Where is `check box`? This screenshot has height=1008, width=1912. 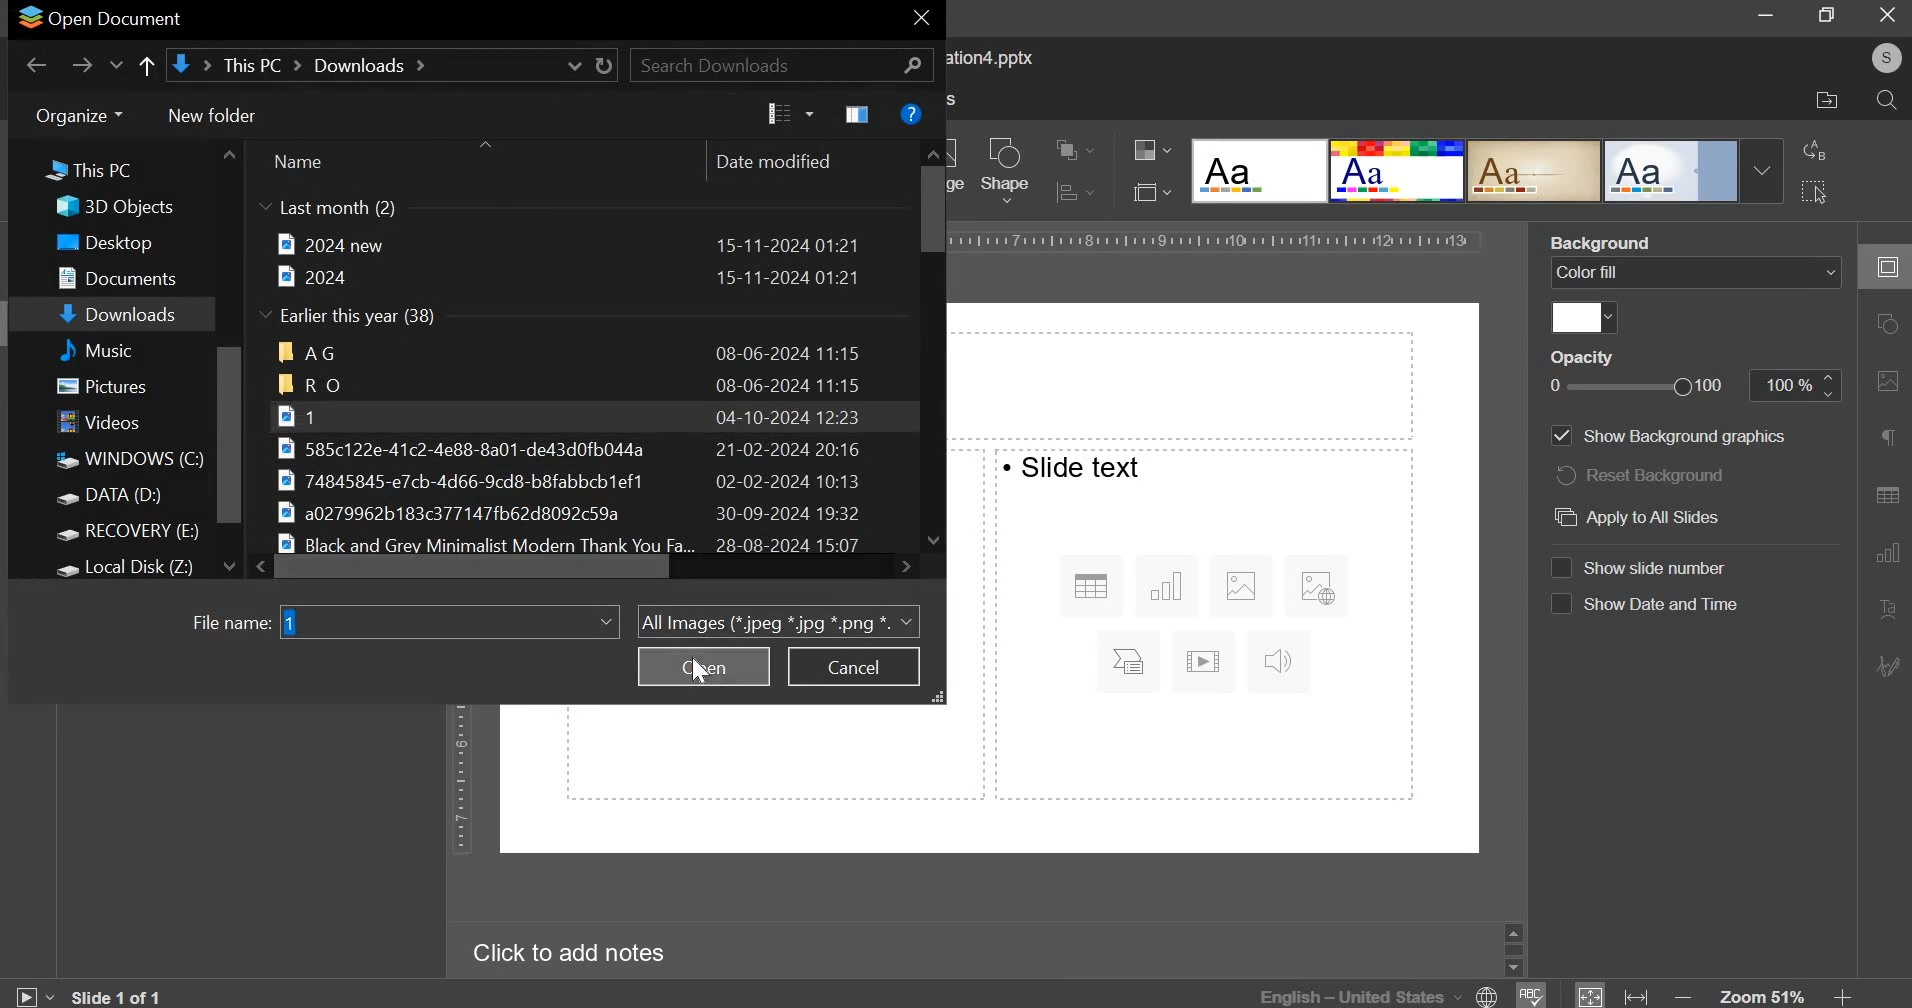 check box is located at coordinates (1560, 605).